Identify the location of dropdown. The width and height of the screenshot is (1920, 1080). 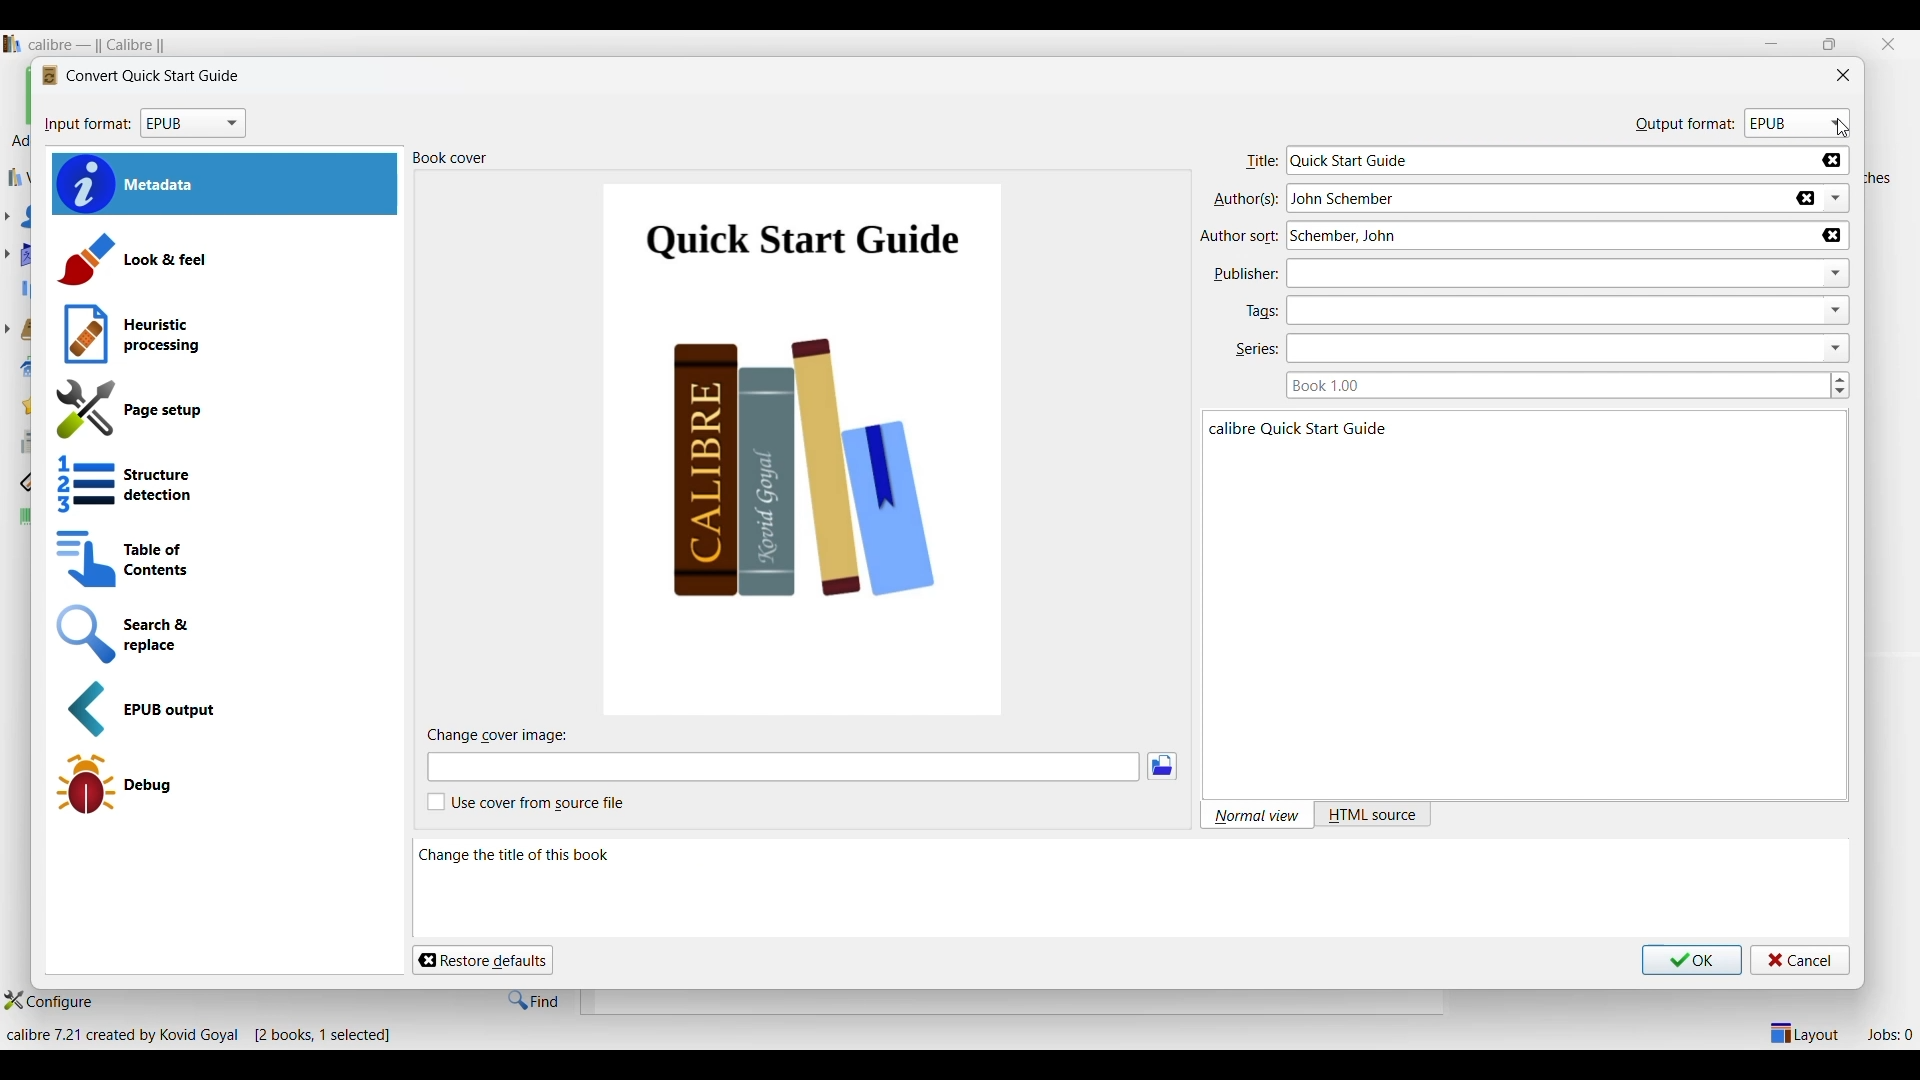
(1836, 274).